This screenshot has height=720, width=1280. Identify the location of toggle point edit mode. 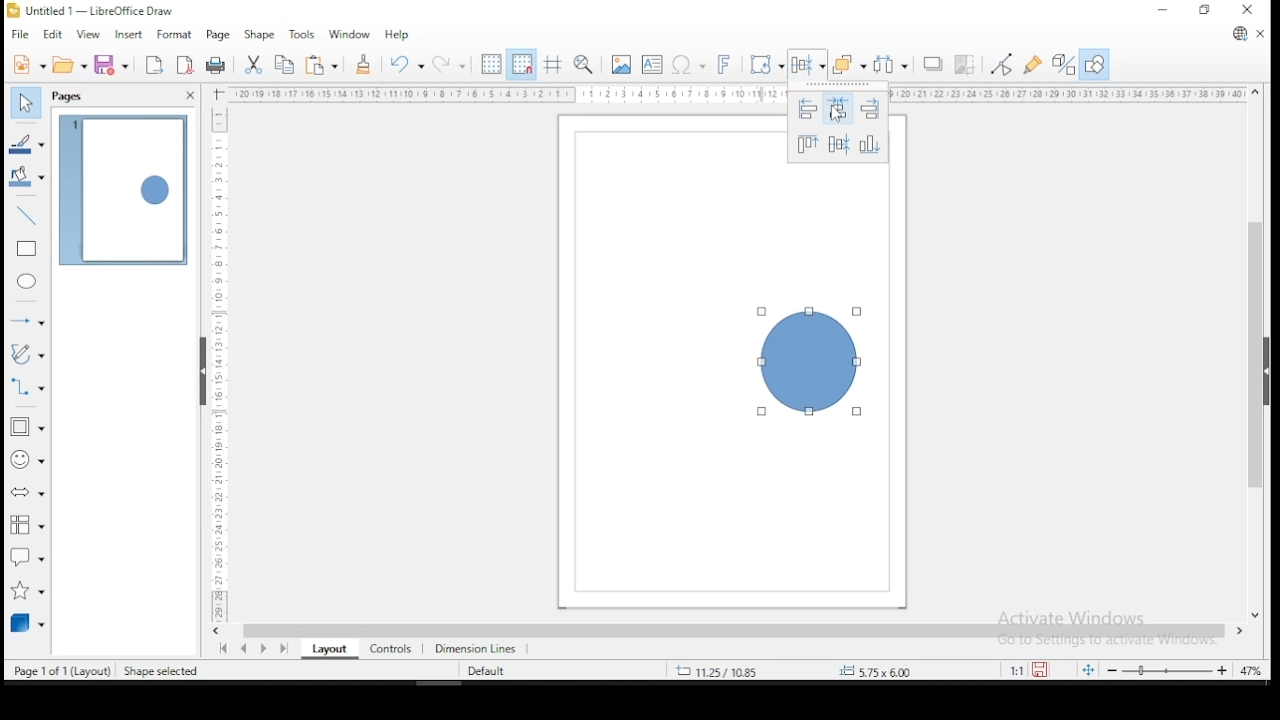
(1000, 64).